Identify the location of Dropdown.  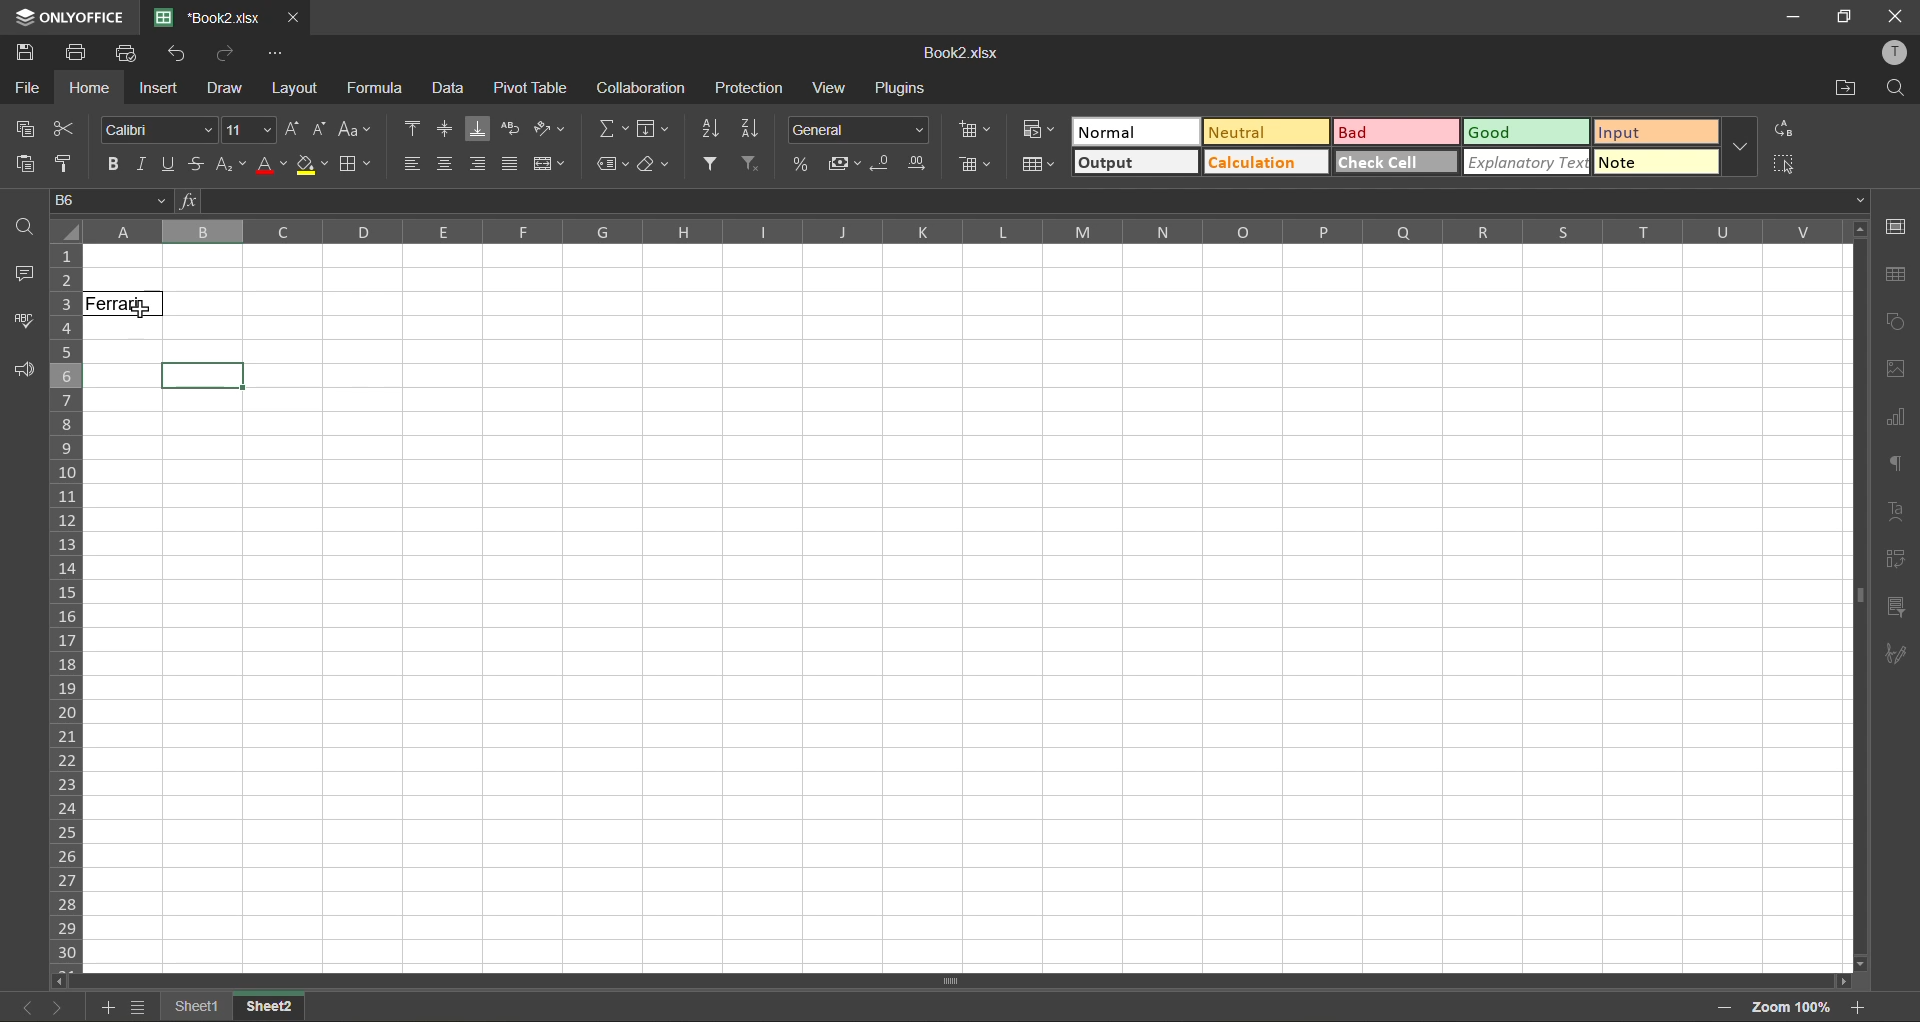
(1861, 200).